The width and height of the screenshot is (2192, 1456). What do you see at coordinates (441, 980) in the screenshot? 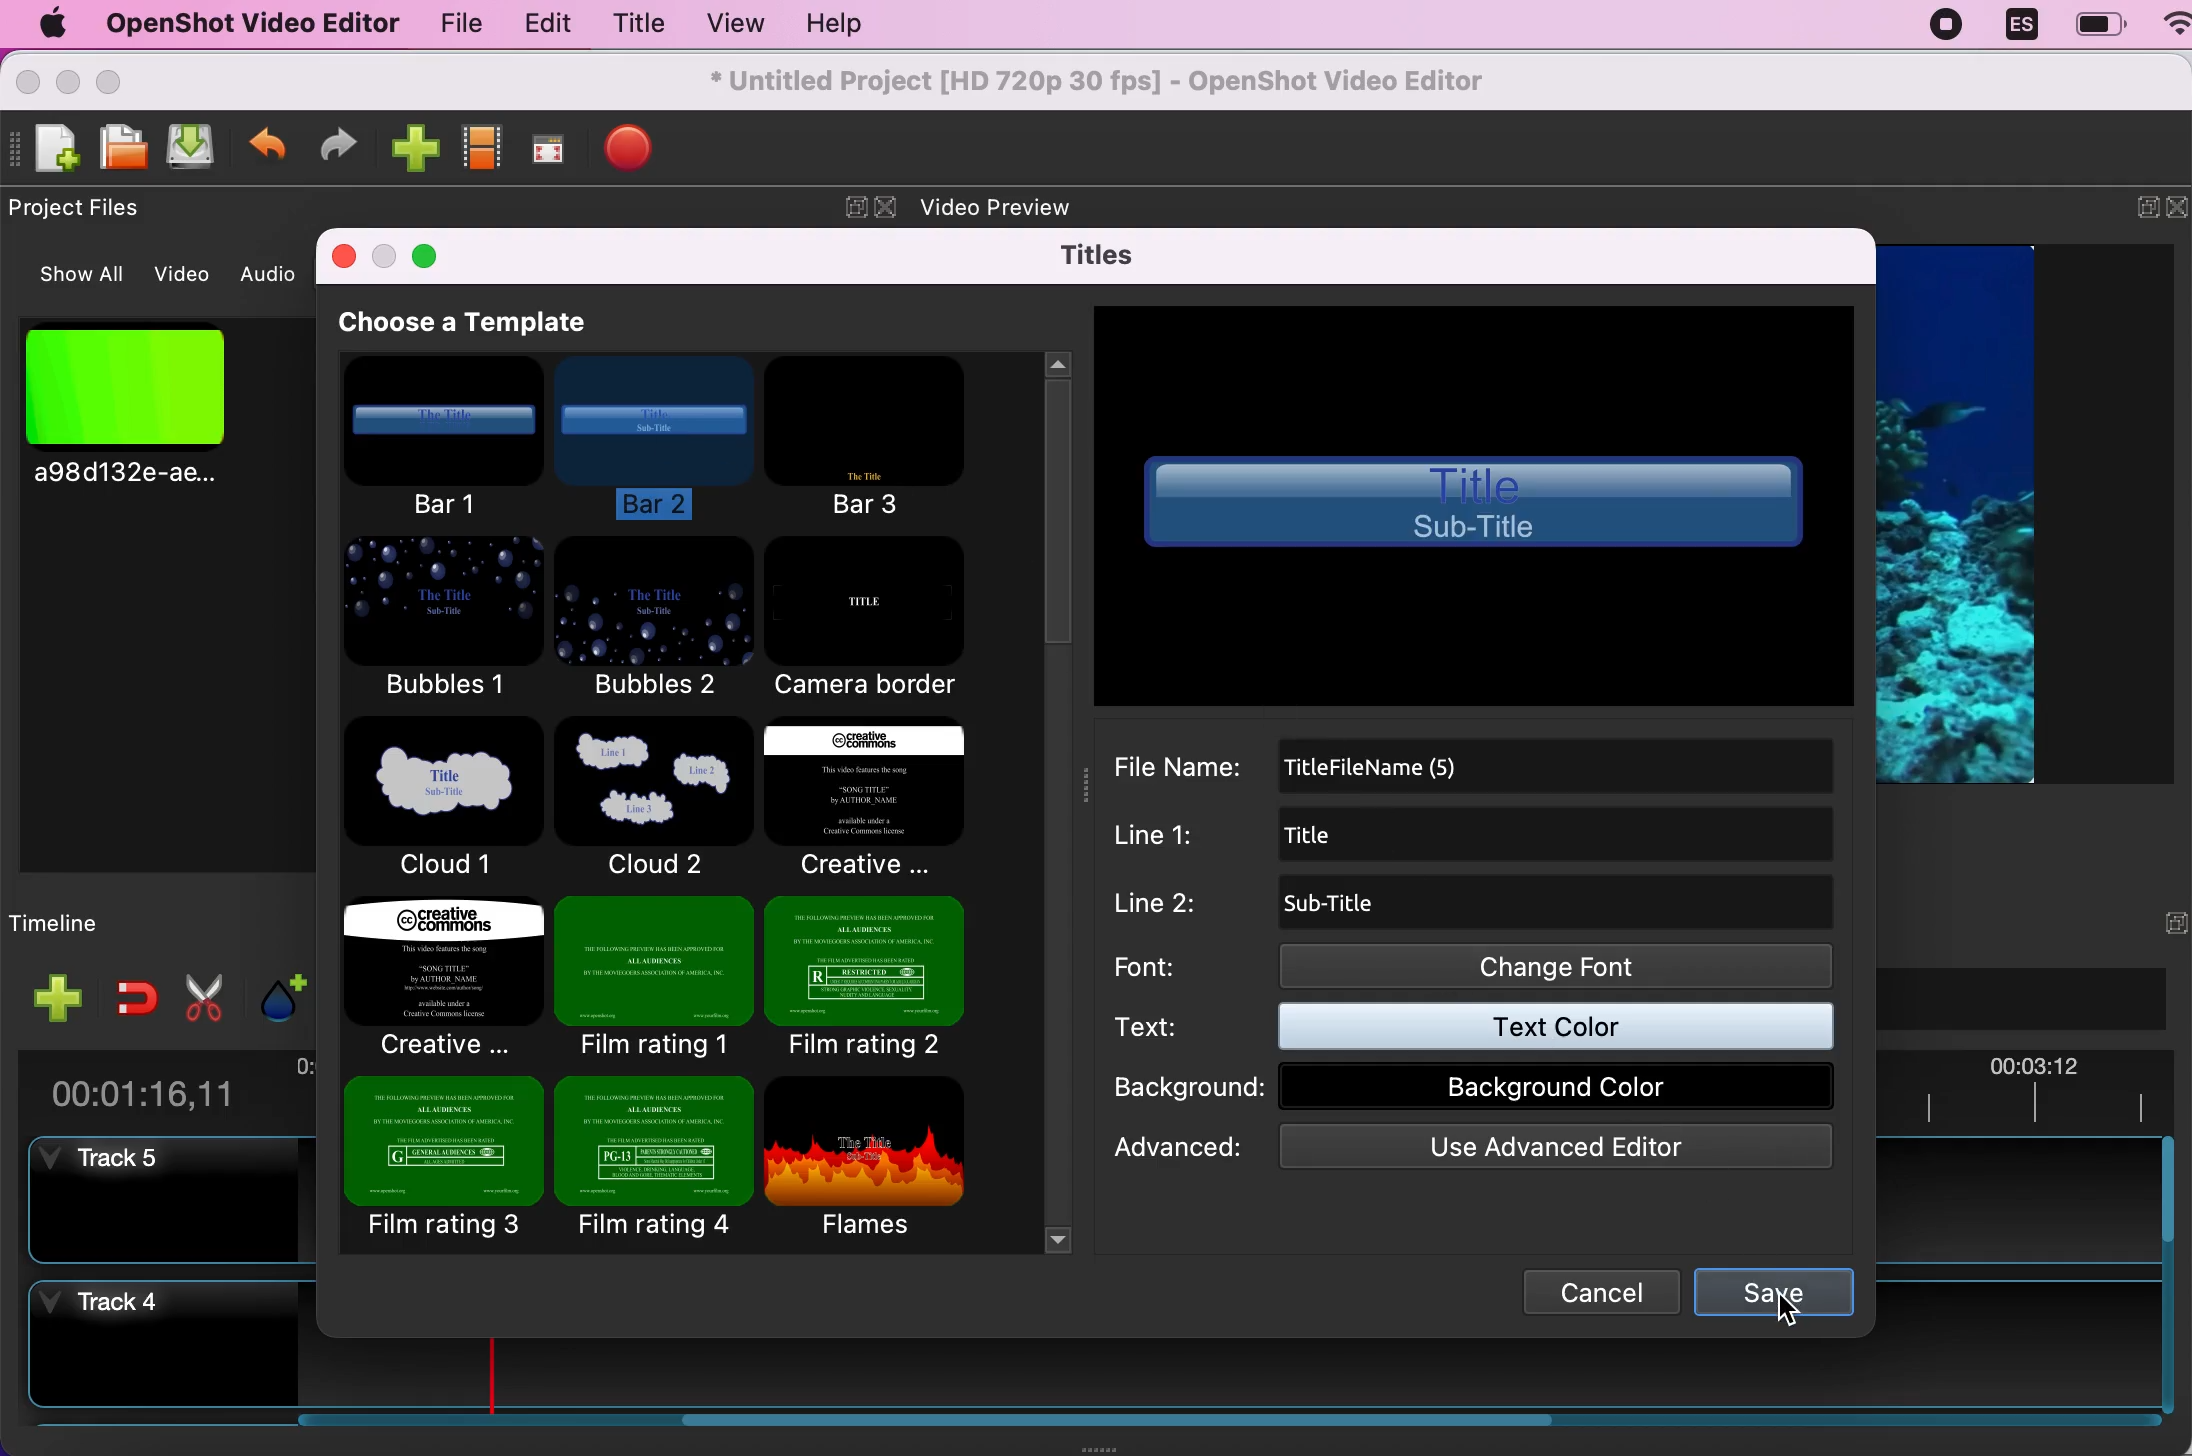
I see `creative commons` at bounding box center [441, 980].